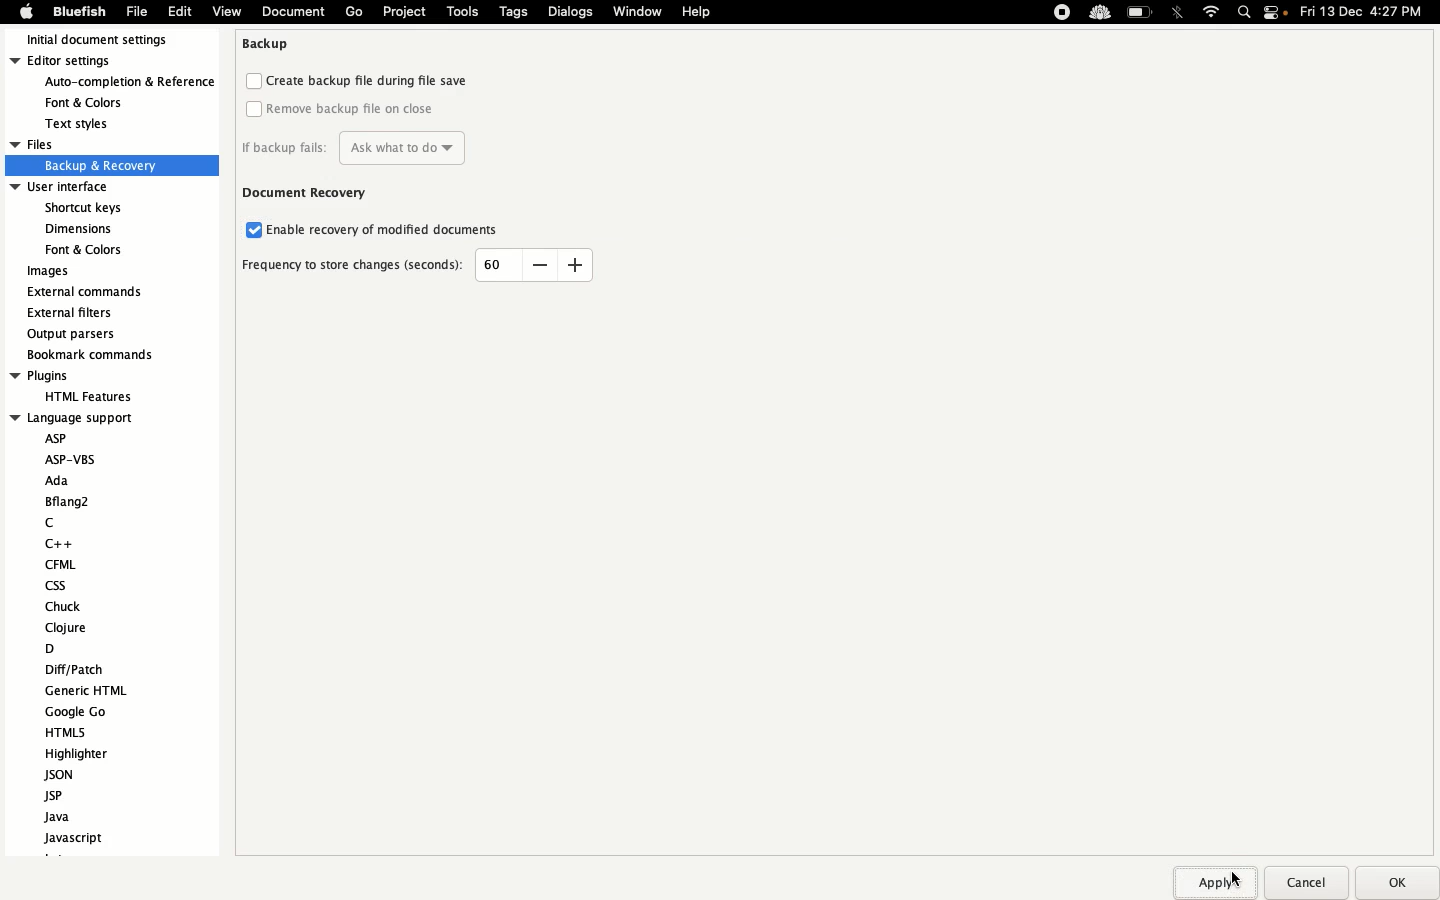  I want to click on Help, so click(695, 13).